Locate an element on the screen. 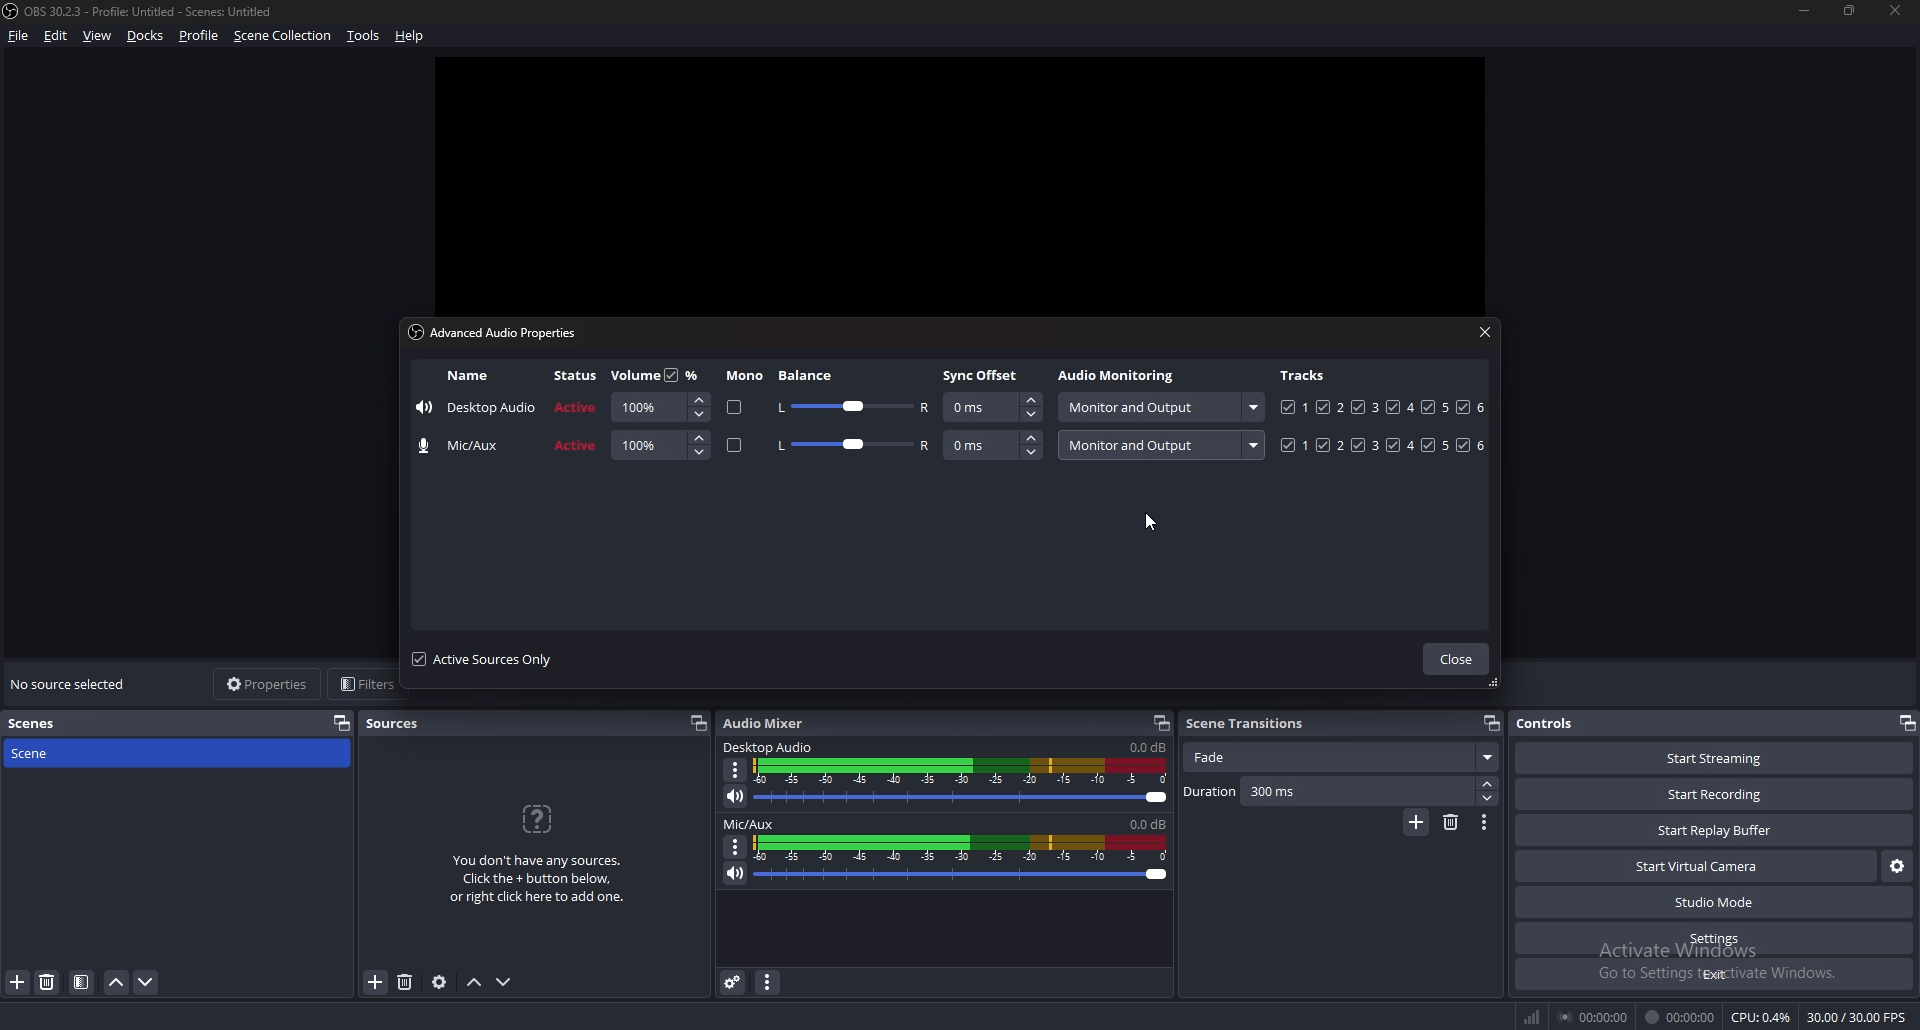  profile is located at coordinates (199, 36).